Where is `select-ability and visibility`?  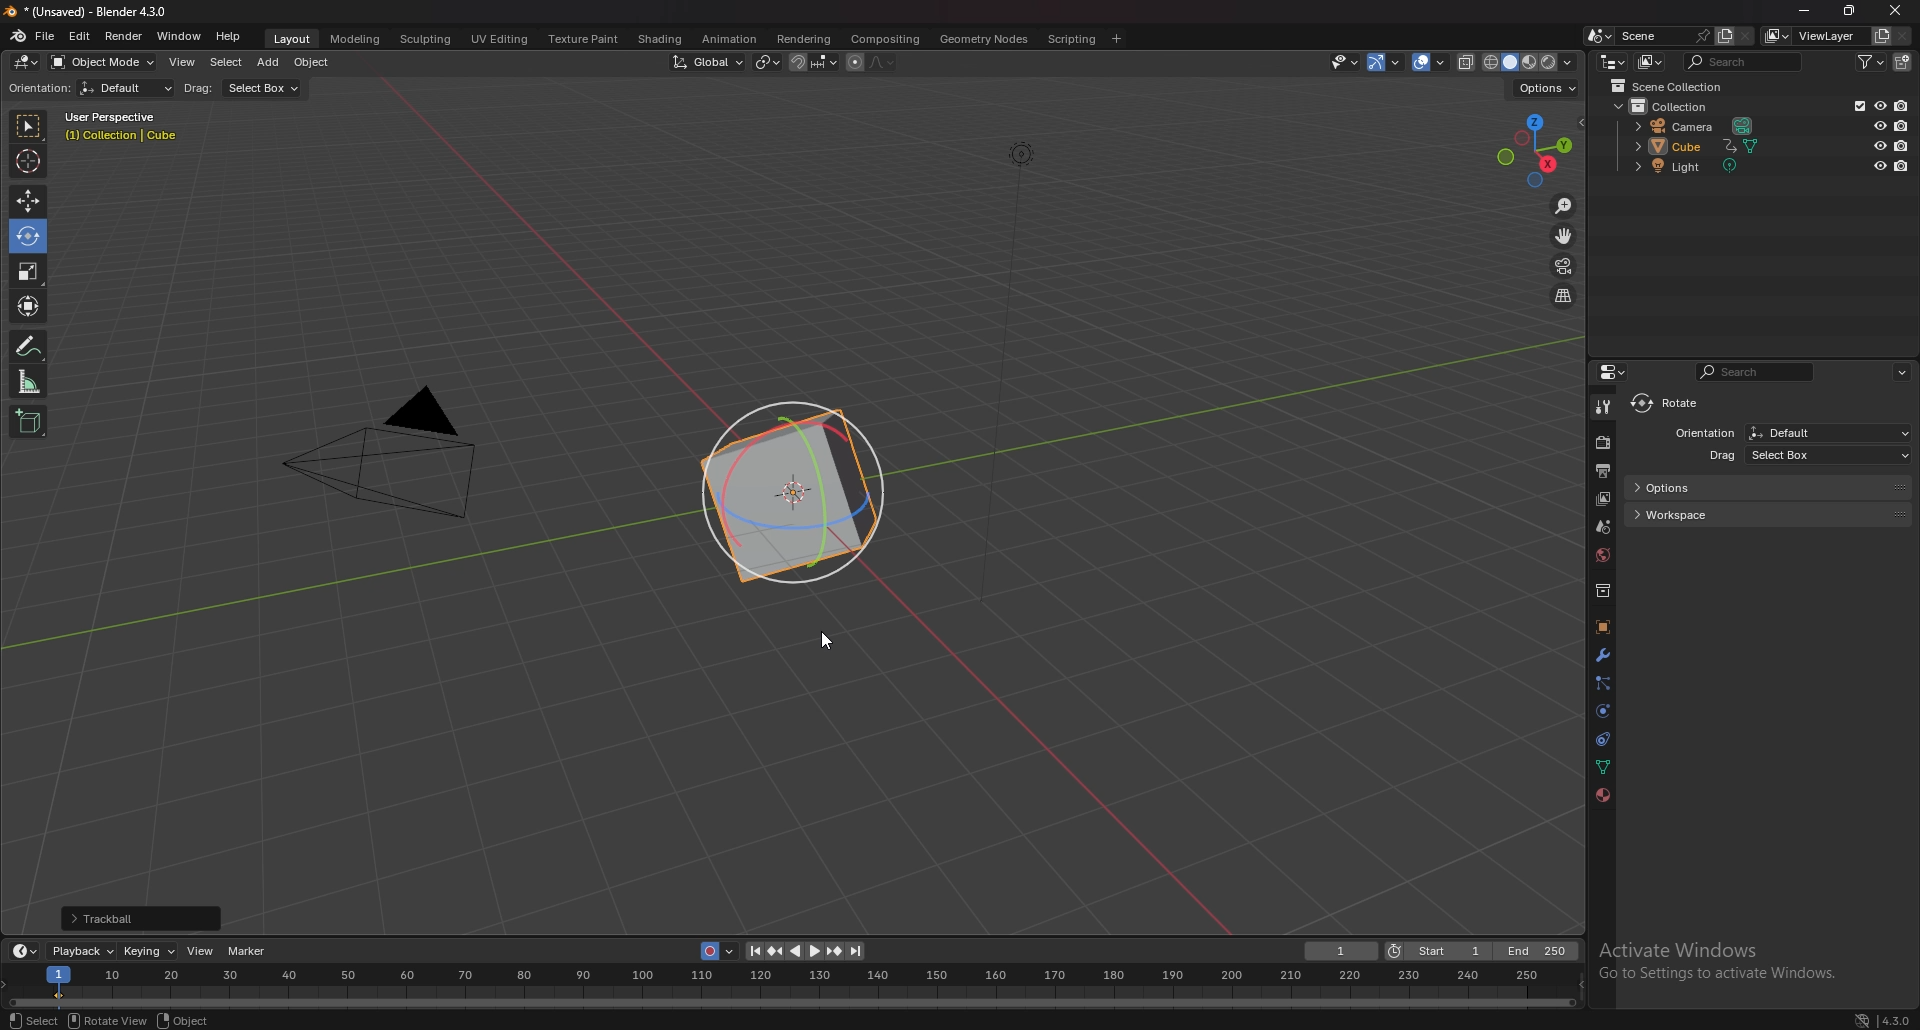
select-ability and visibility is located at coordinates (1344, 61).